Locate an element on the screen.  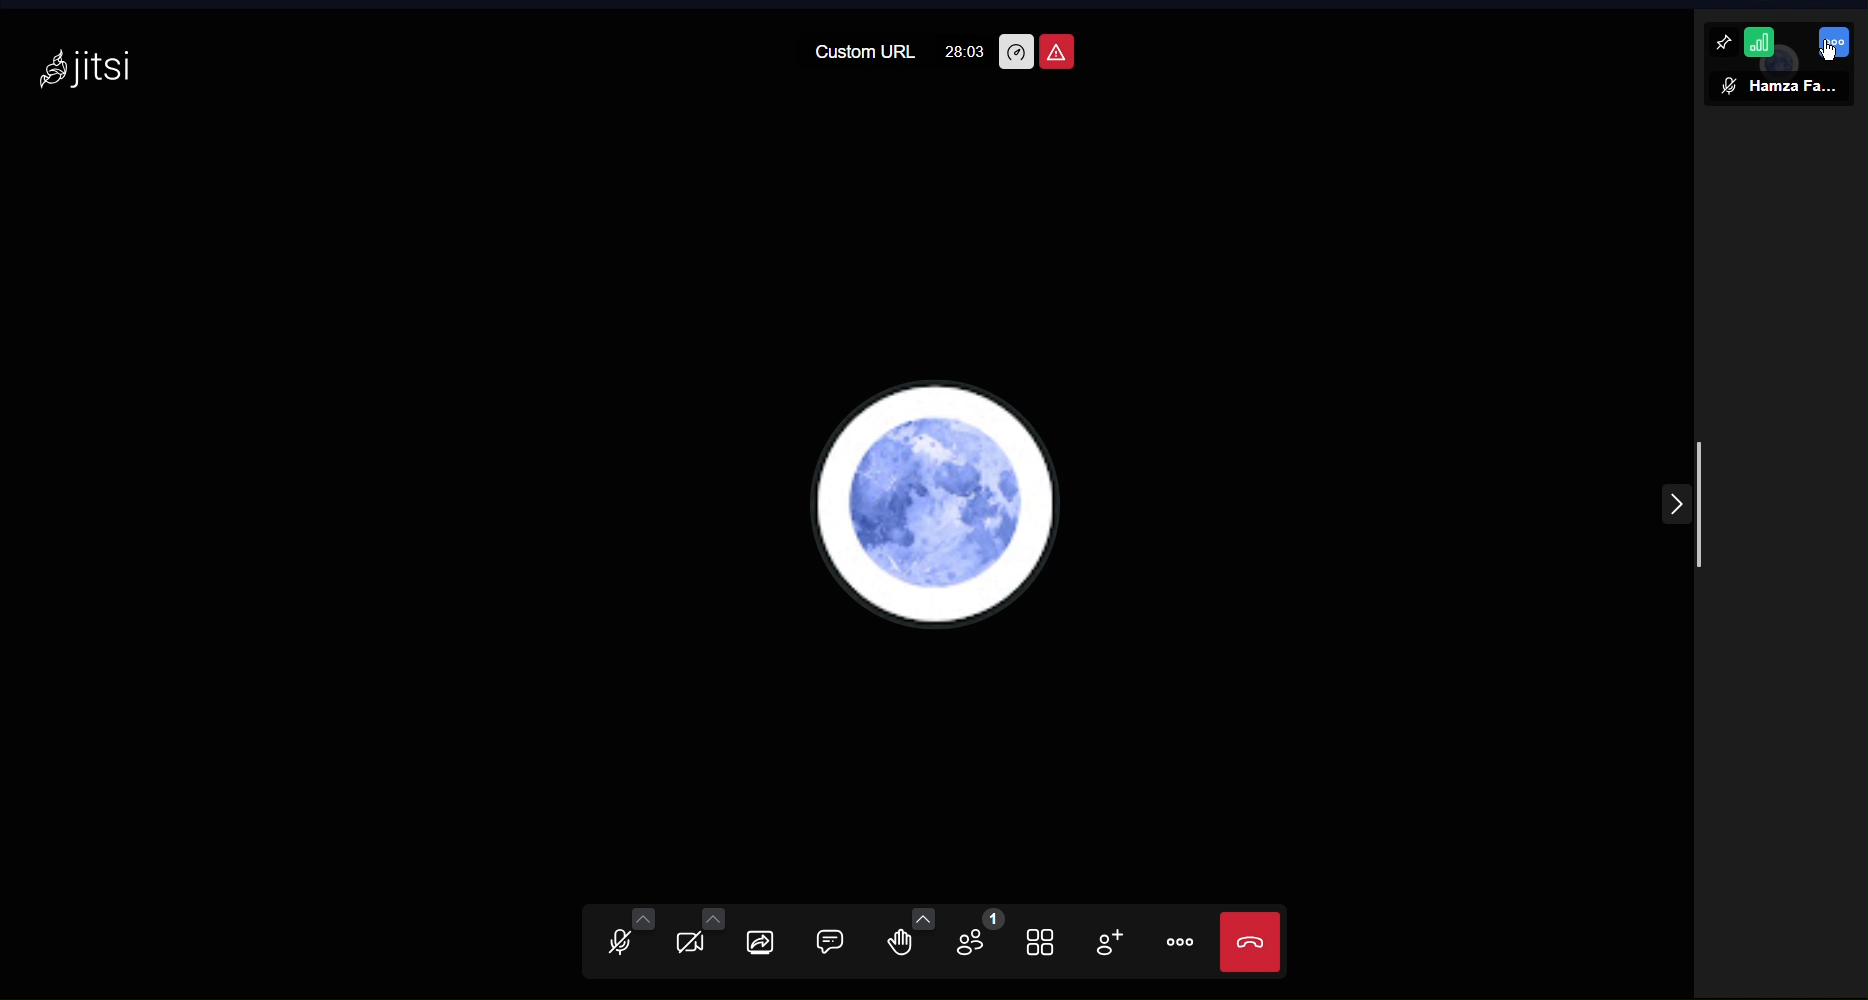
Chat is located at coordinates (845, 941).